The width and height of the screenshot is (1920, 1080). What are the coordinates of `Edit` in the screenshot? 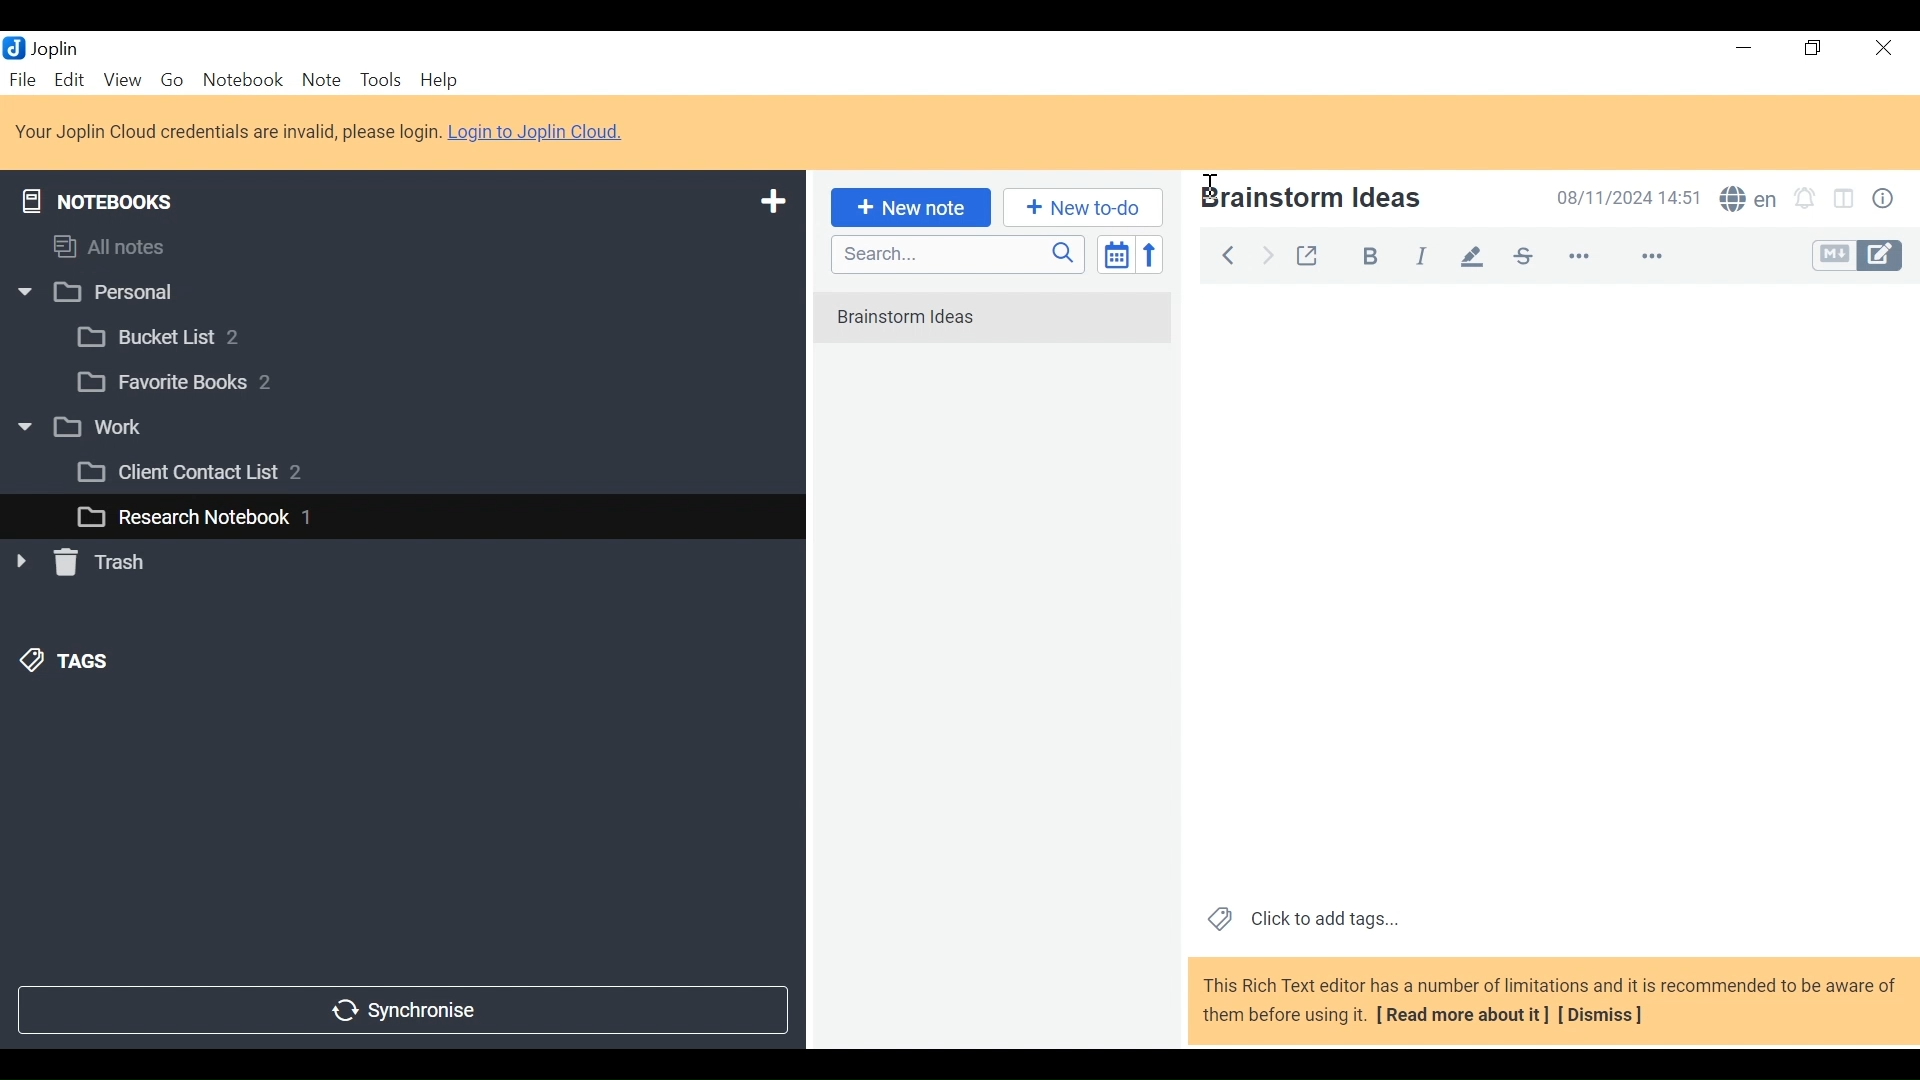 It's located at (71, 79).